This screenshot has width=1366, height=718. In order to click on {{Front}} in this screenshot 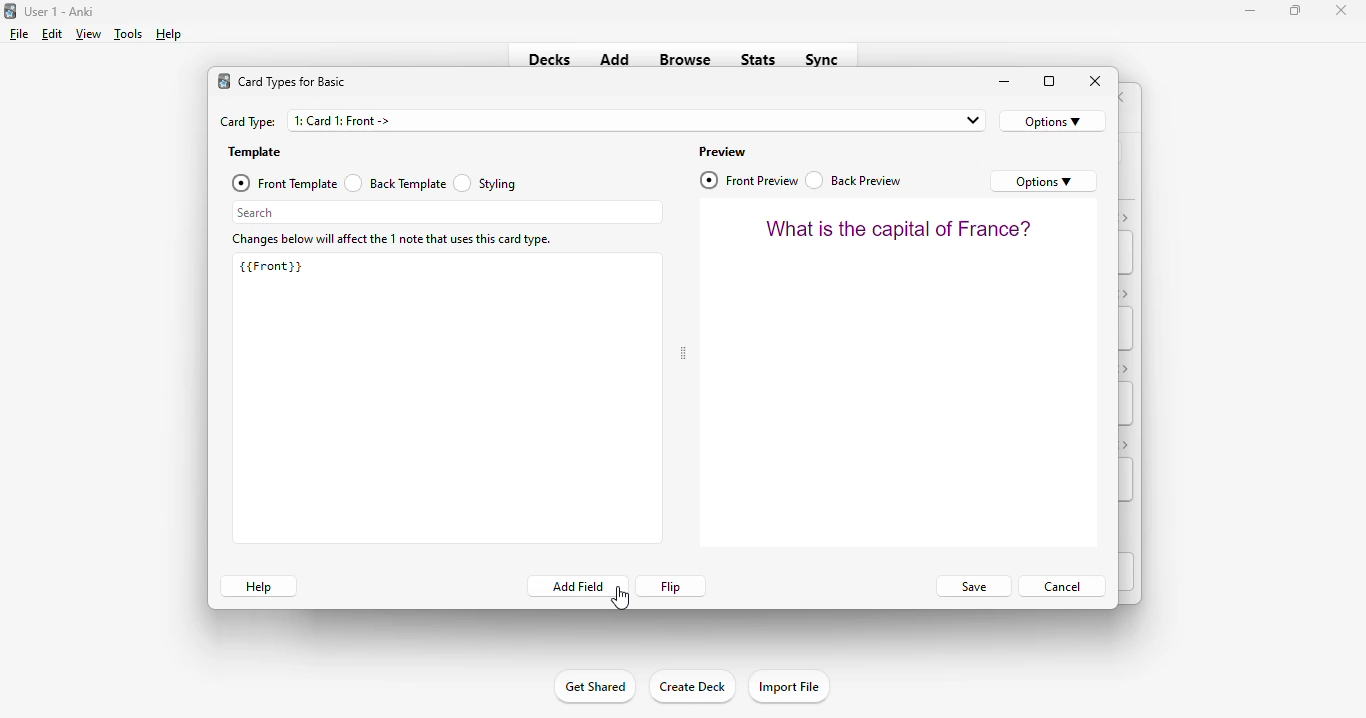, I will do `click(271, 266)`.